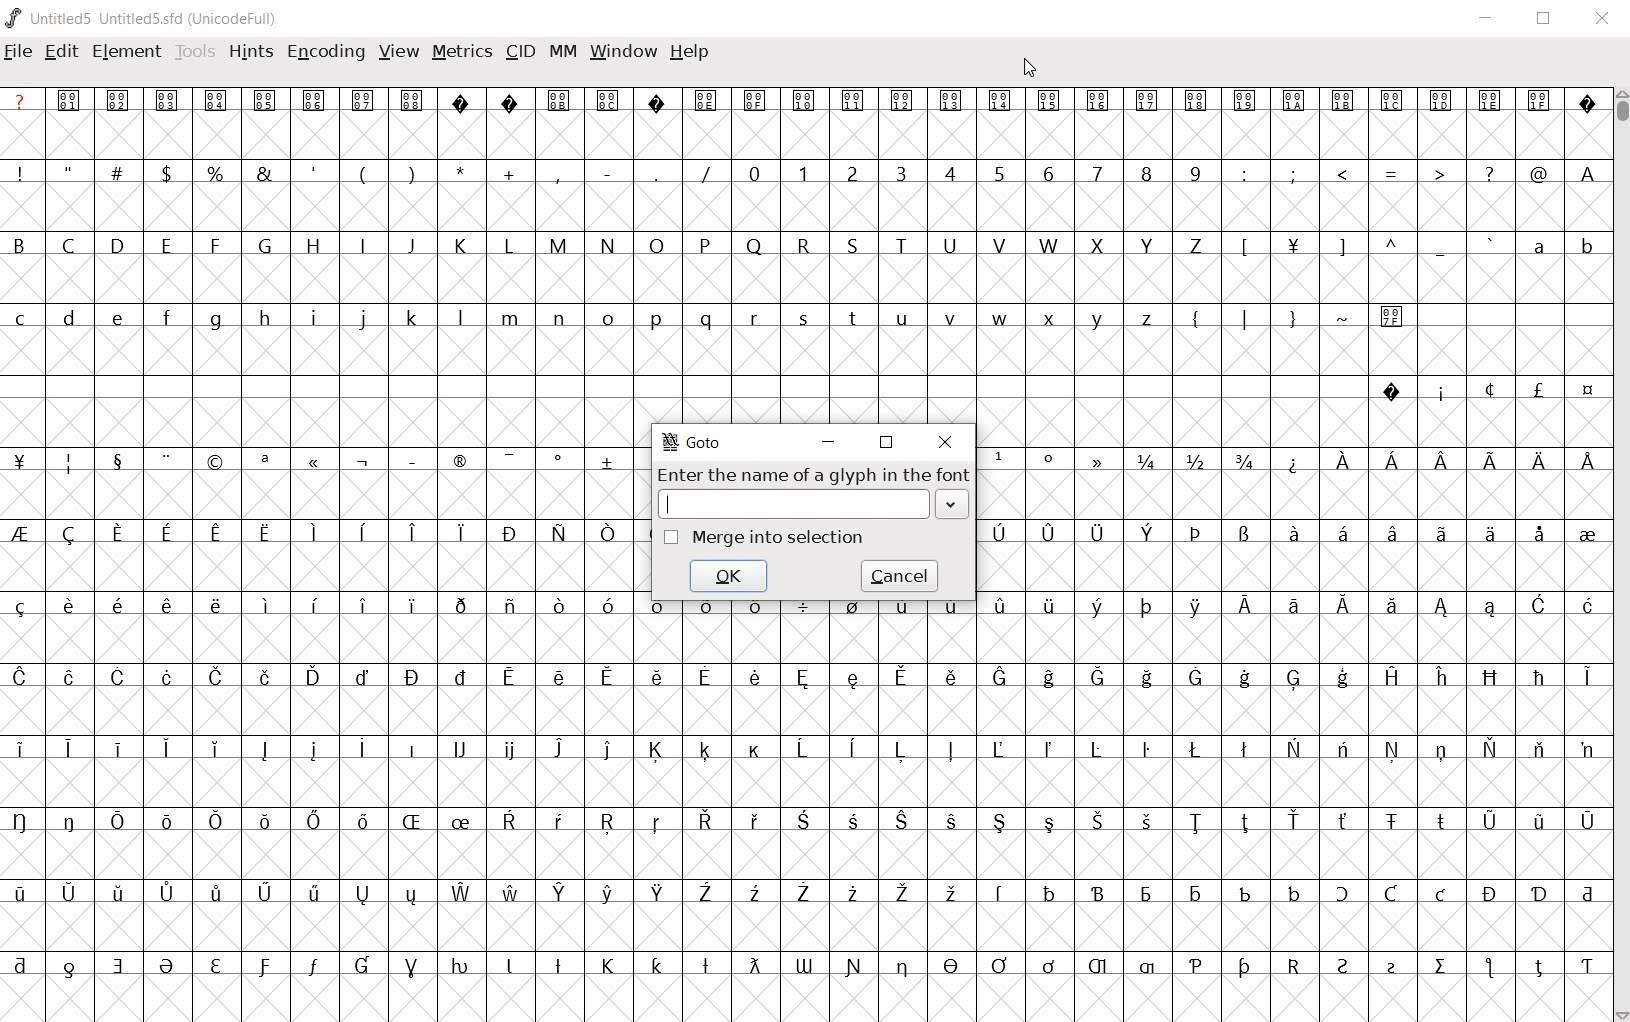 This screenshot has width=1630, height=1022. I want to click on Symbol, so click(169, 968).